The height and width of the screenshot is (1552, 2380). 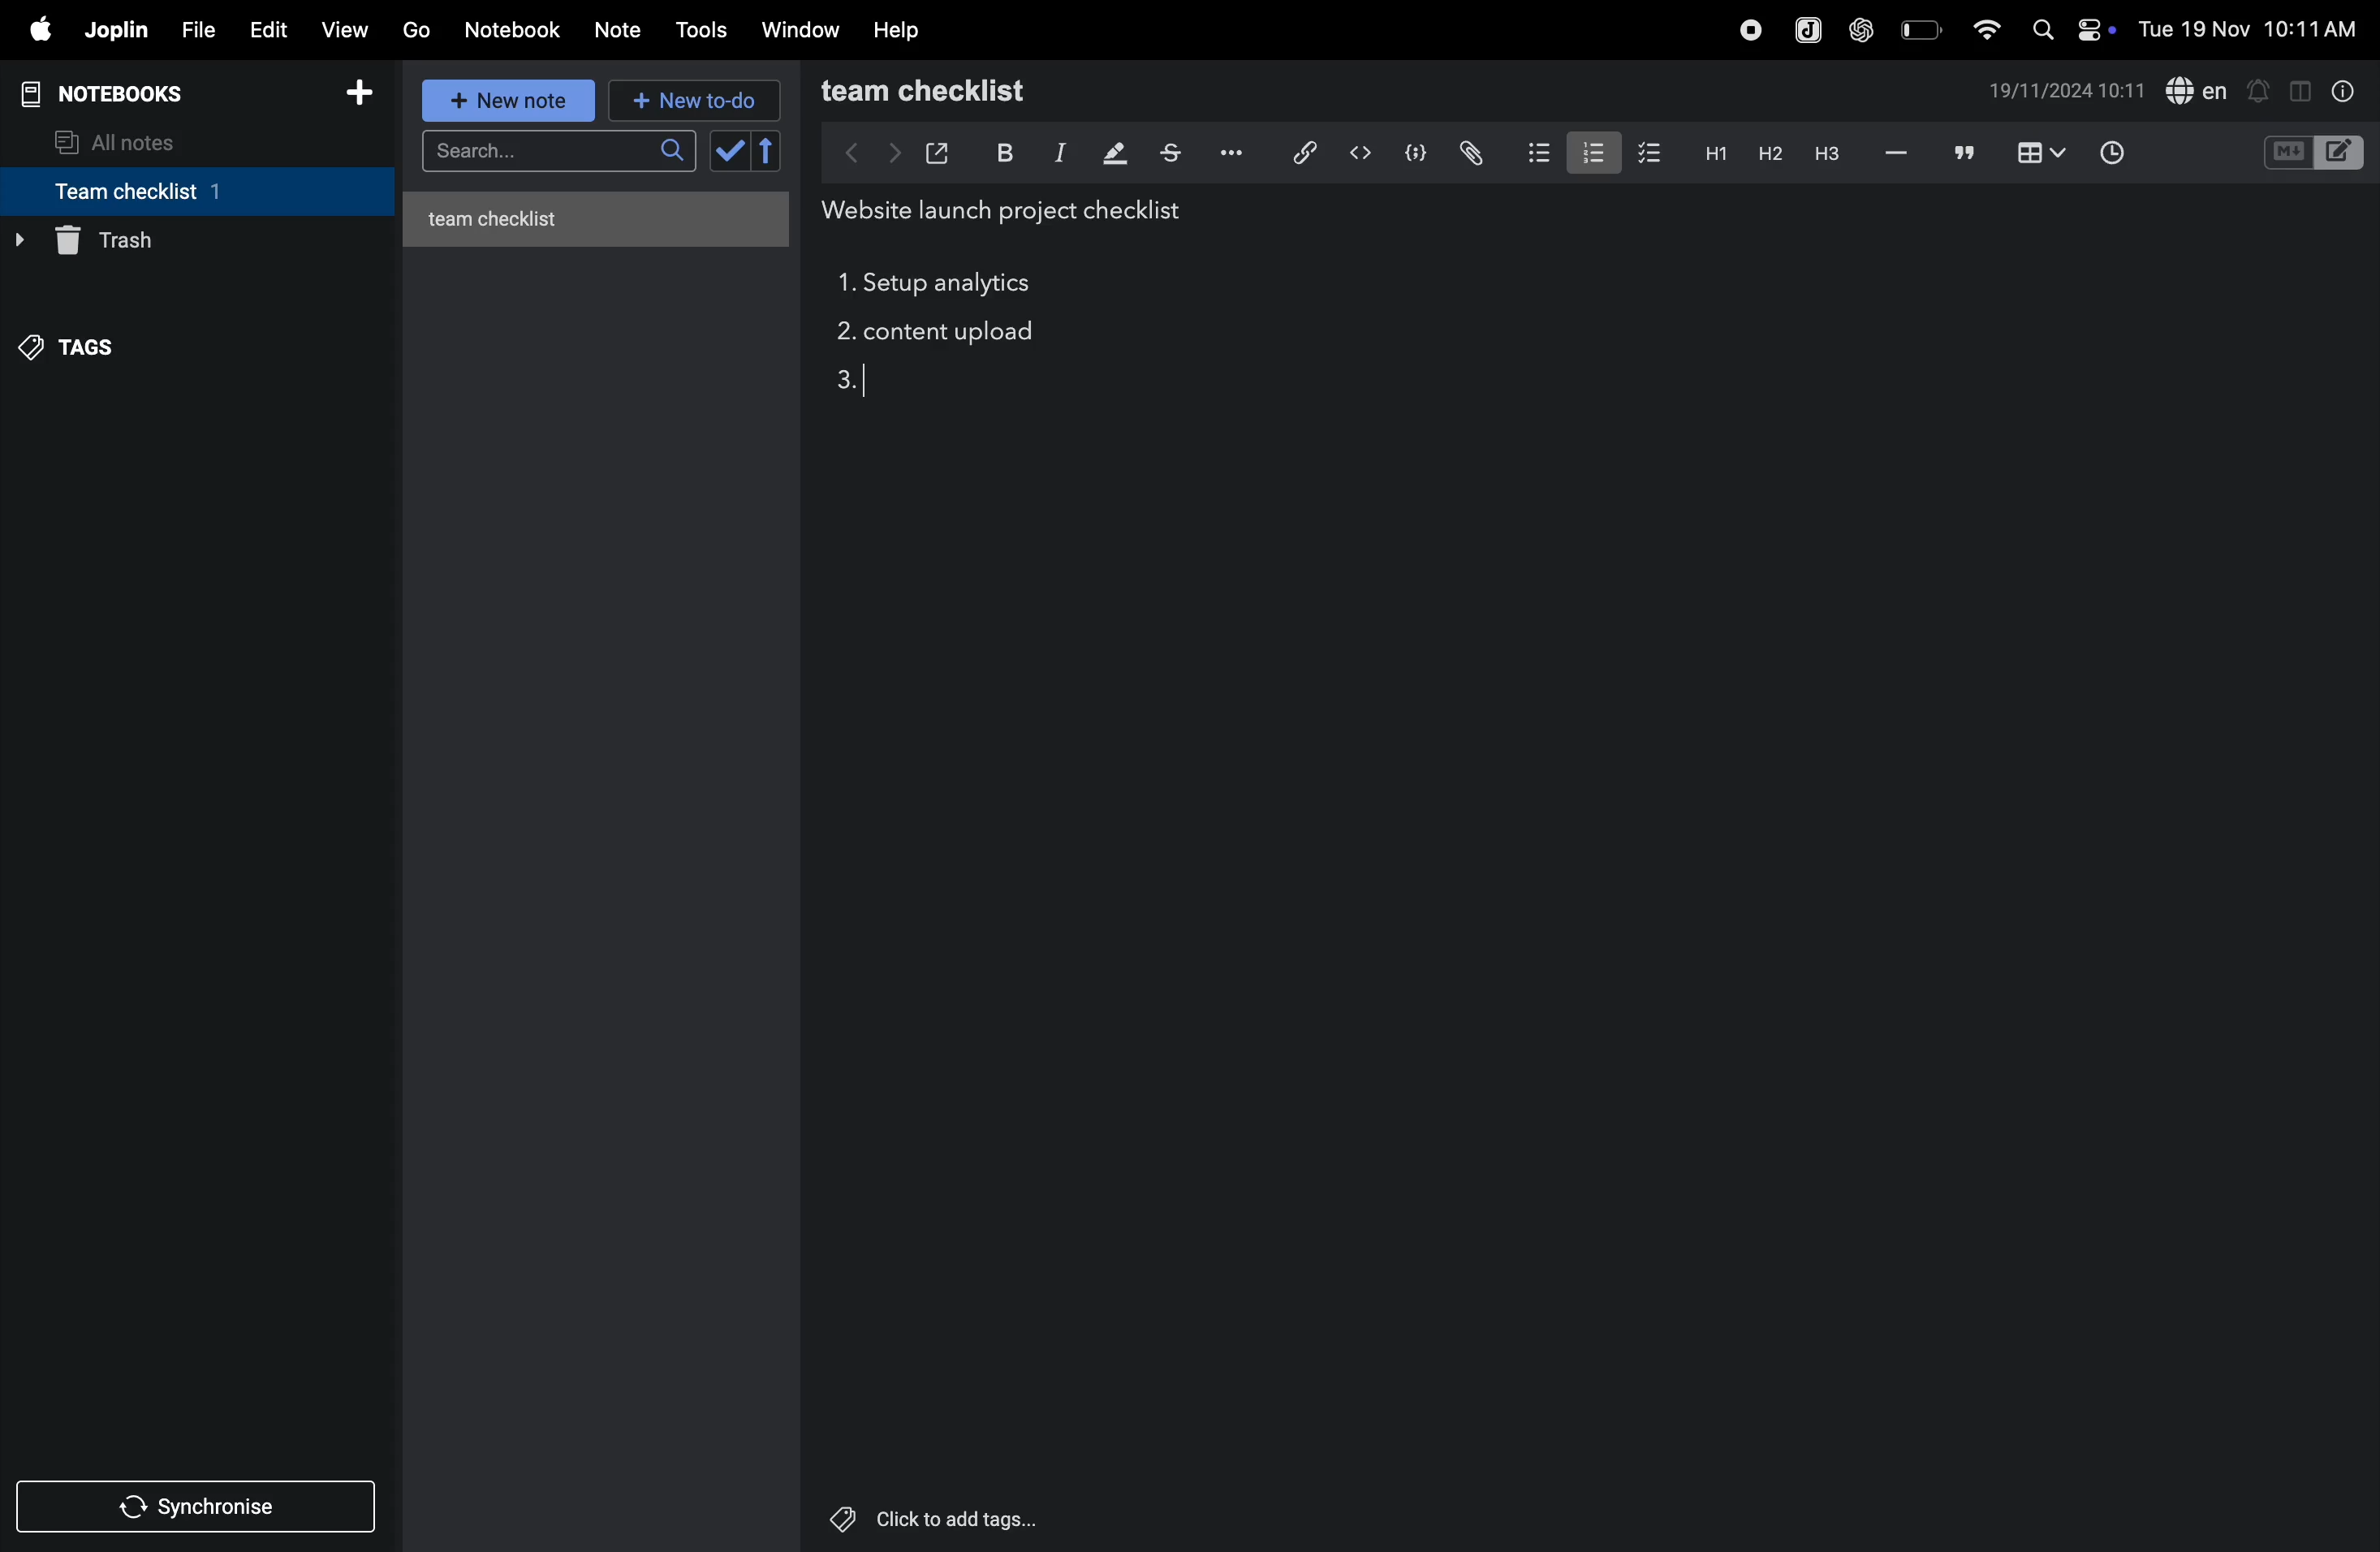 I want to click on window, so click(x=799, y=31).